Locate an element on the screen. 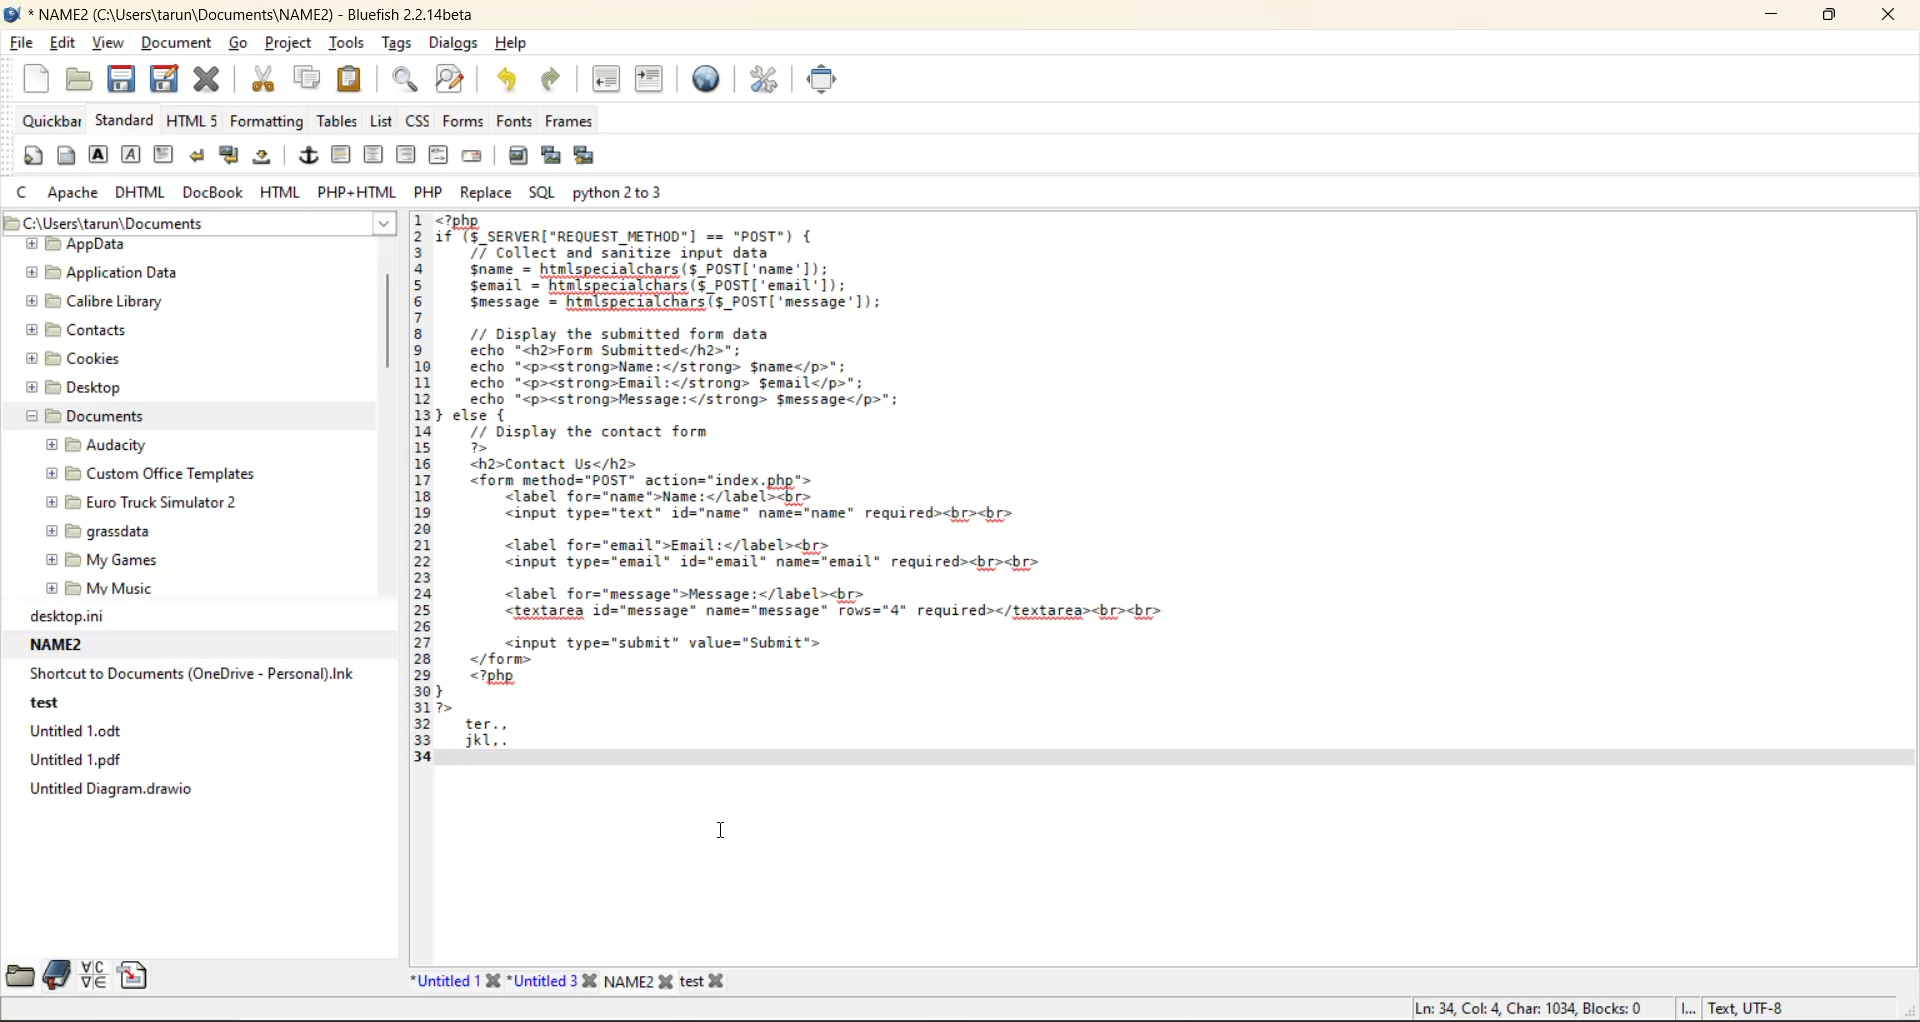 This screenshot has height=1022, width=1920. emphasis is located at coordinates (131, 155).